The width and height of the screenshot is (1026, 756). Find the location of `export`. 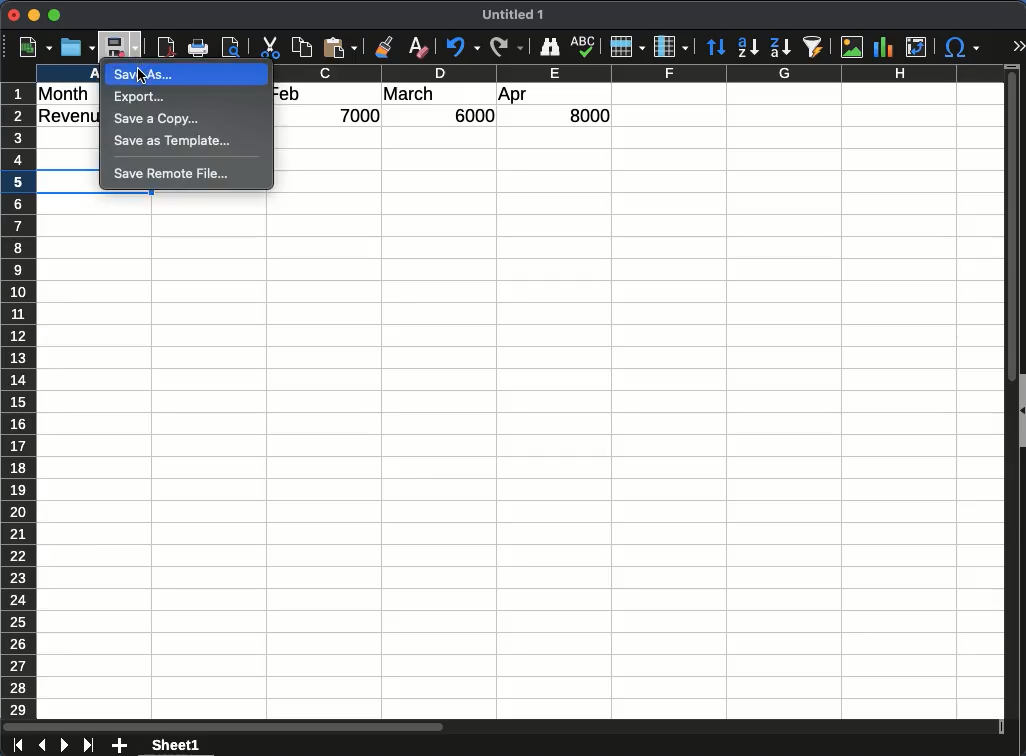

export is located at coordinates (143, 96).